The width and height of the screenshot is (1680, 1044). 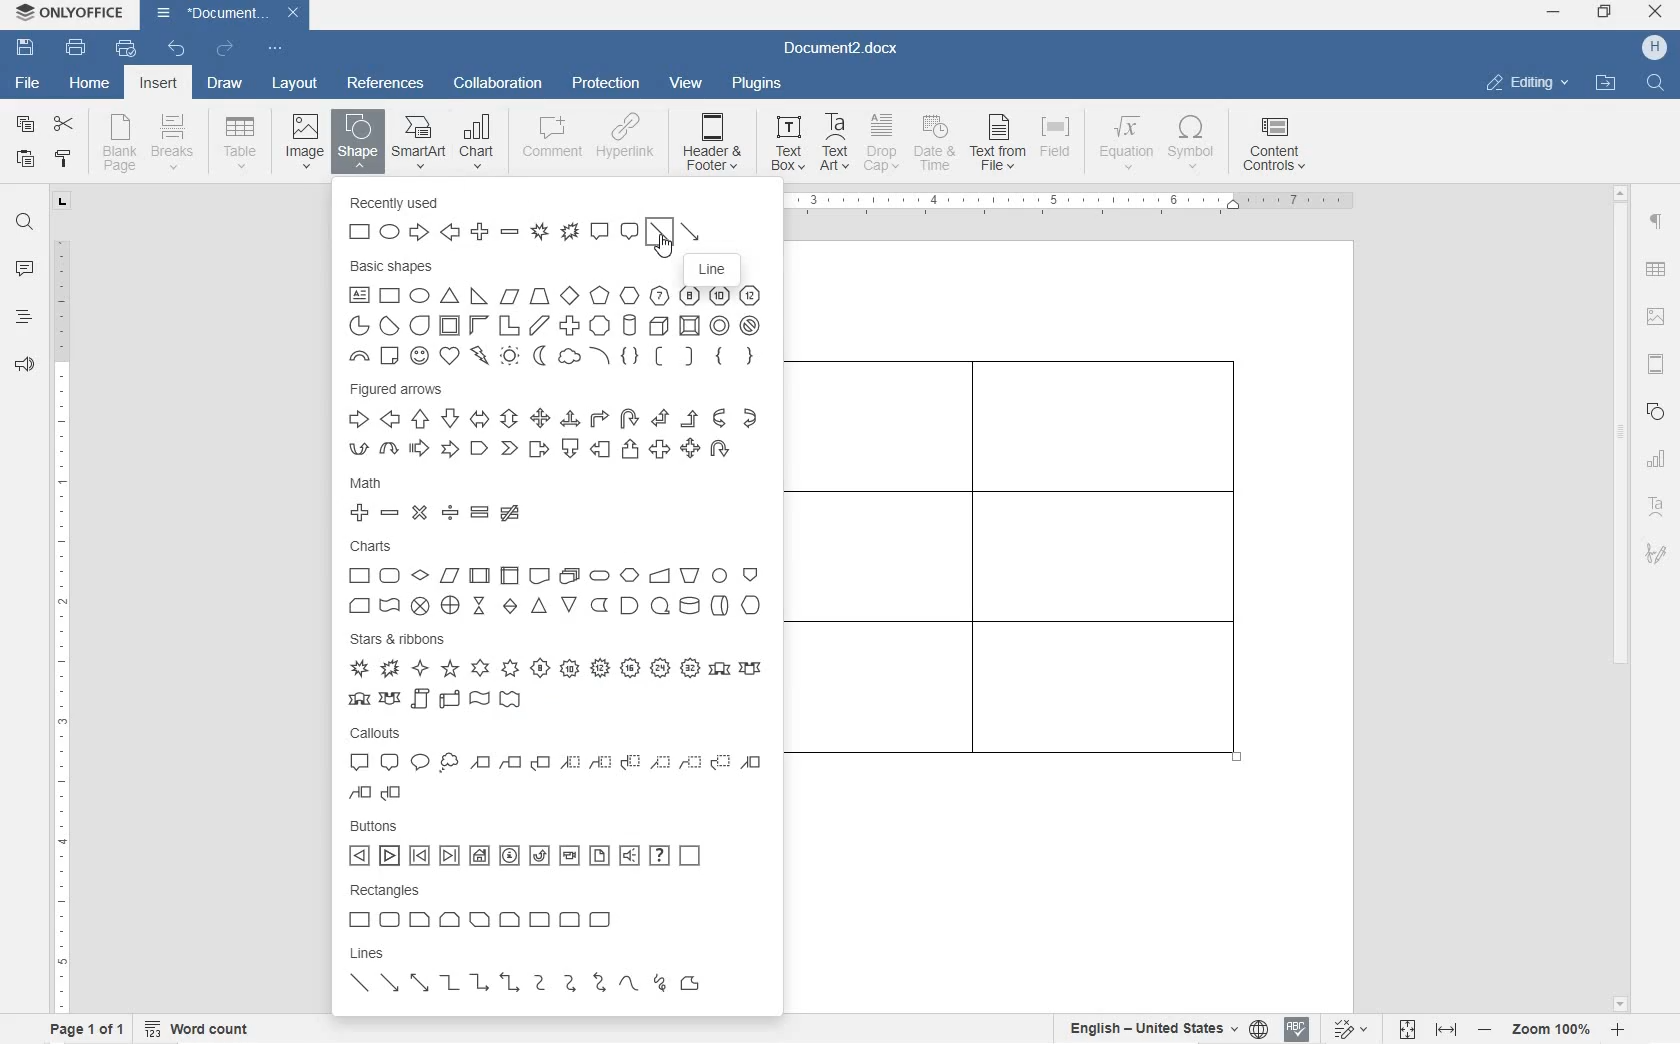 I want to click on cut, so click(x=63, y=125).